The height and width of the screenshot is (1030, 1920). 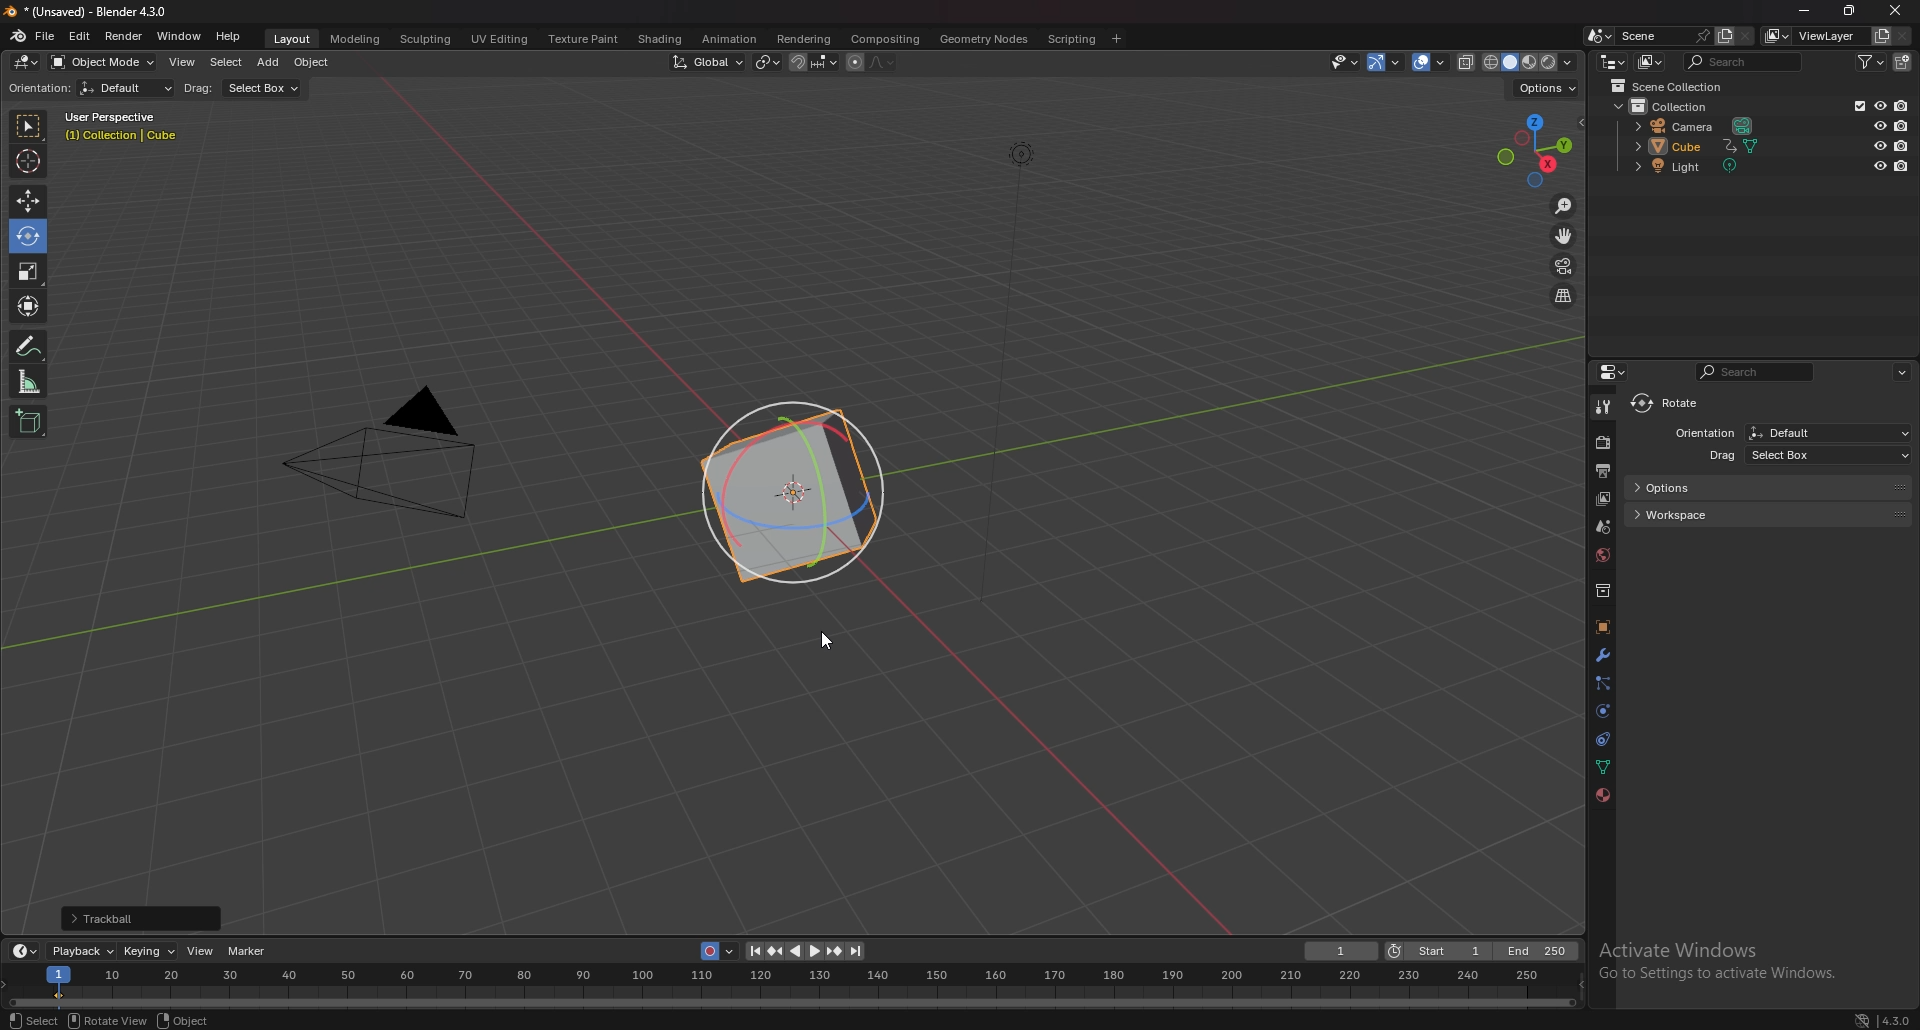 What do you see at coordinates (227, 62) in the screenshot?
I see `select` at bounding box center [227, 62].